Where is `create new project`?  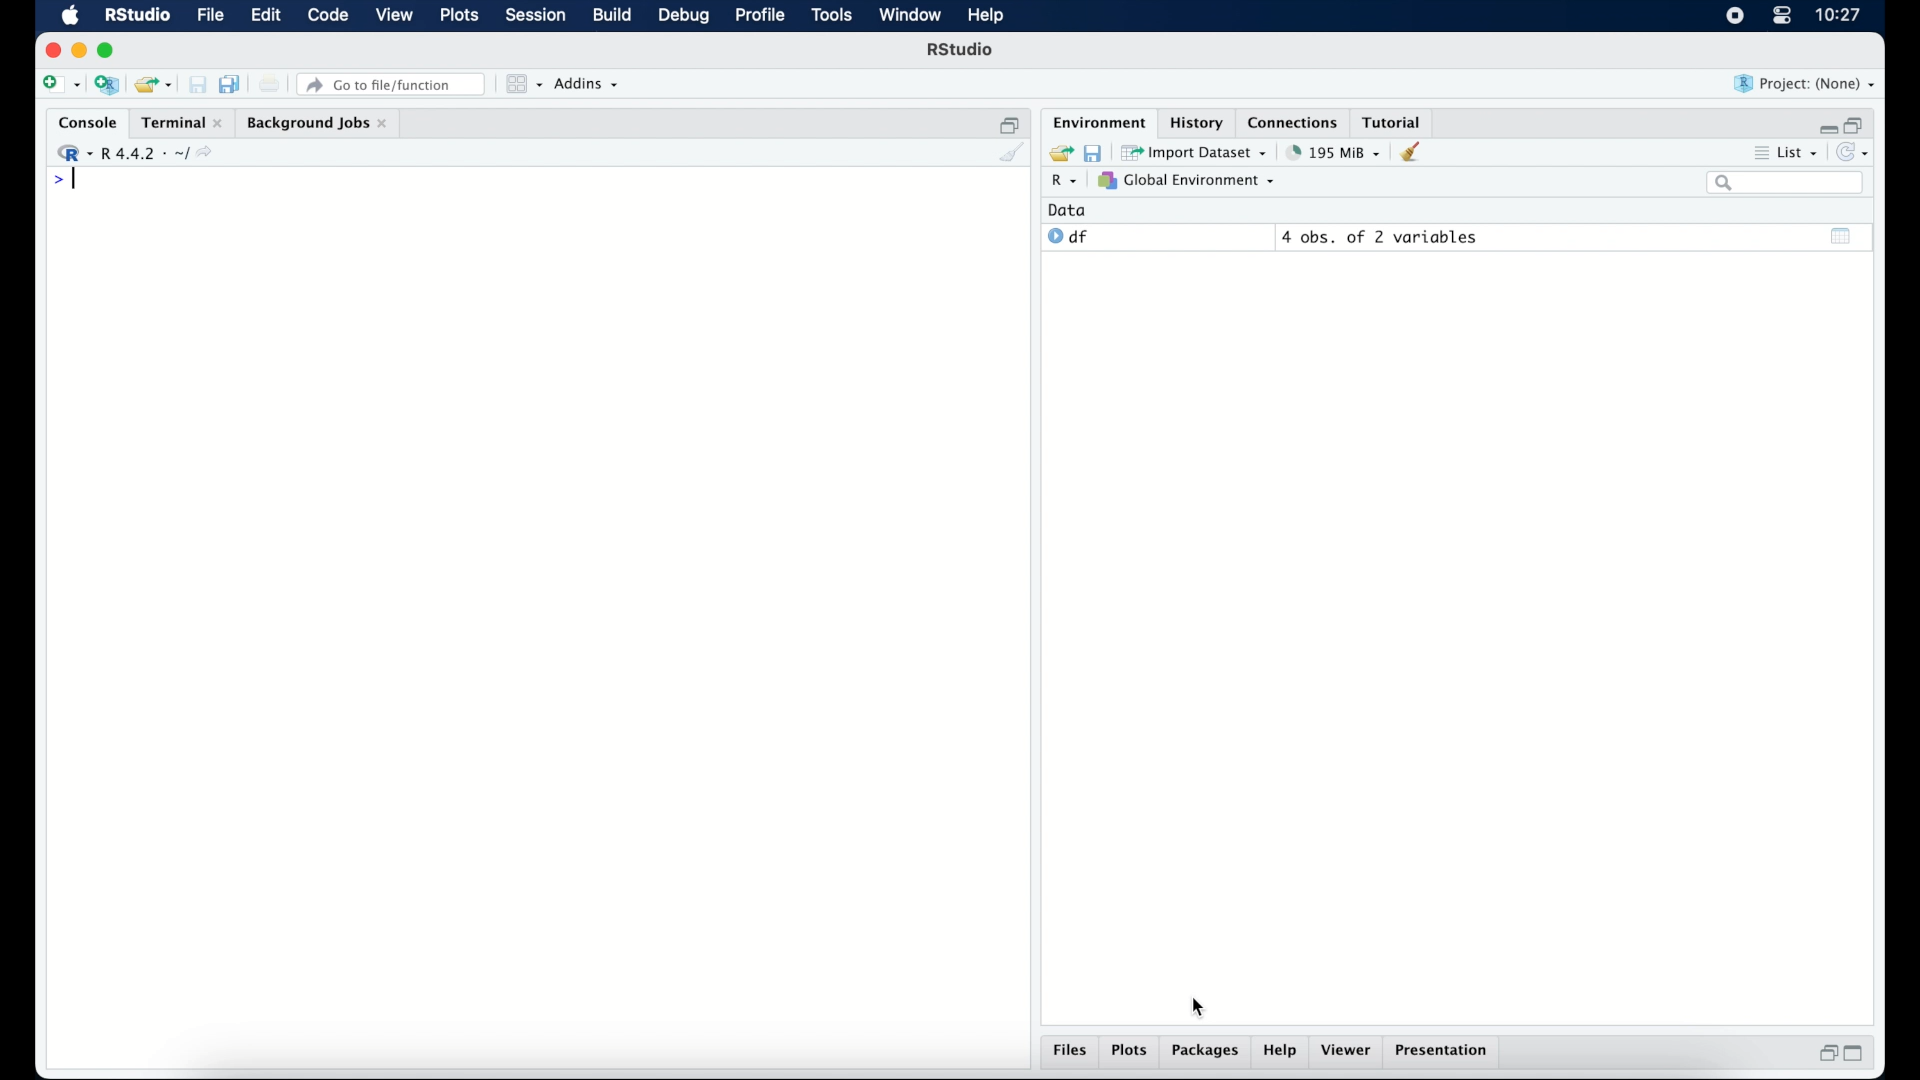 create new project is located at coordinates (107, 86).